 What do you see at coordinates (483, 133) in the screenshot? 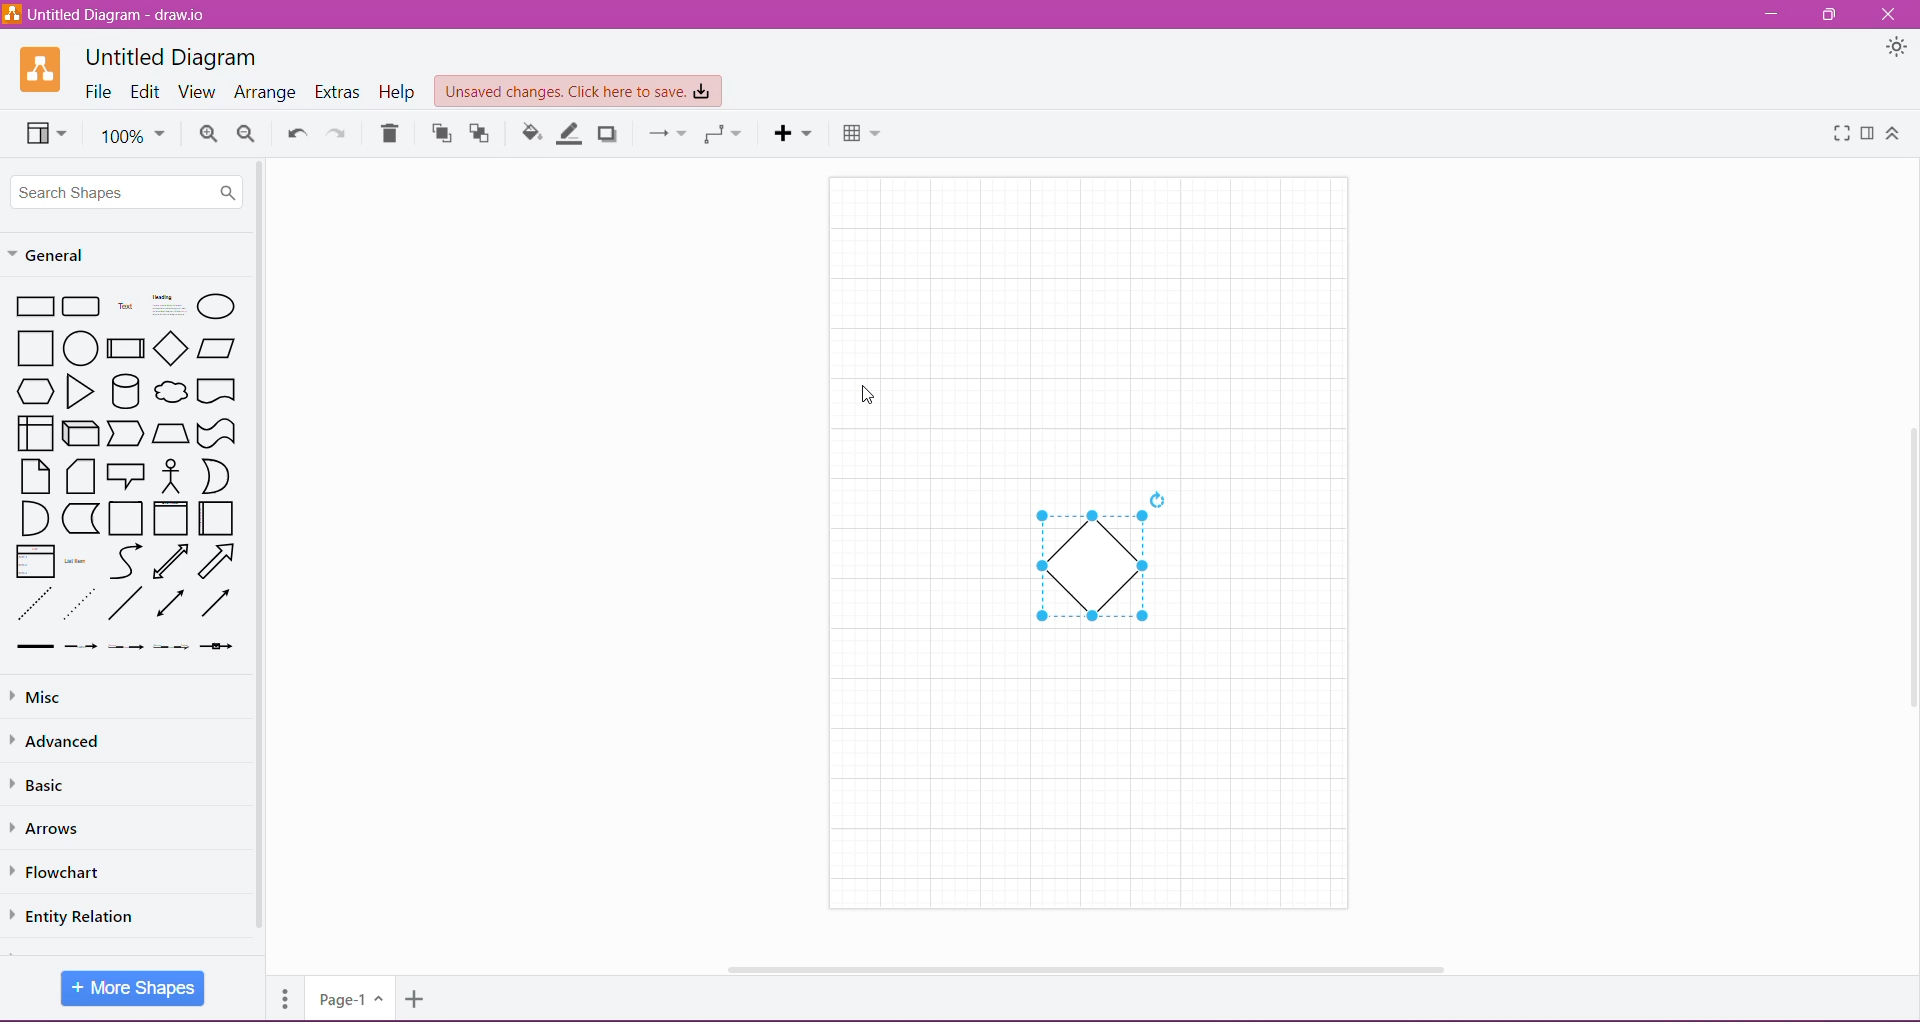
I see `To Back` at bounding box center [483, 133].